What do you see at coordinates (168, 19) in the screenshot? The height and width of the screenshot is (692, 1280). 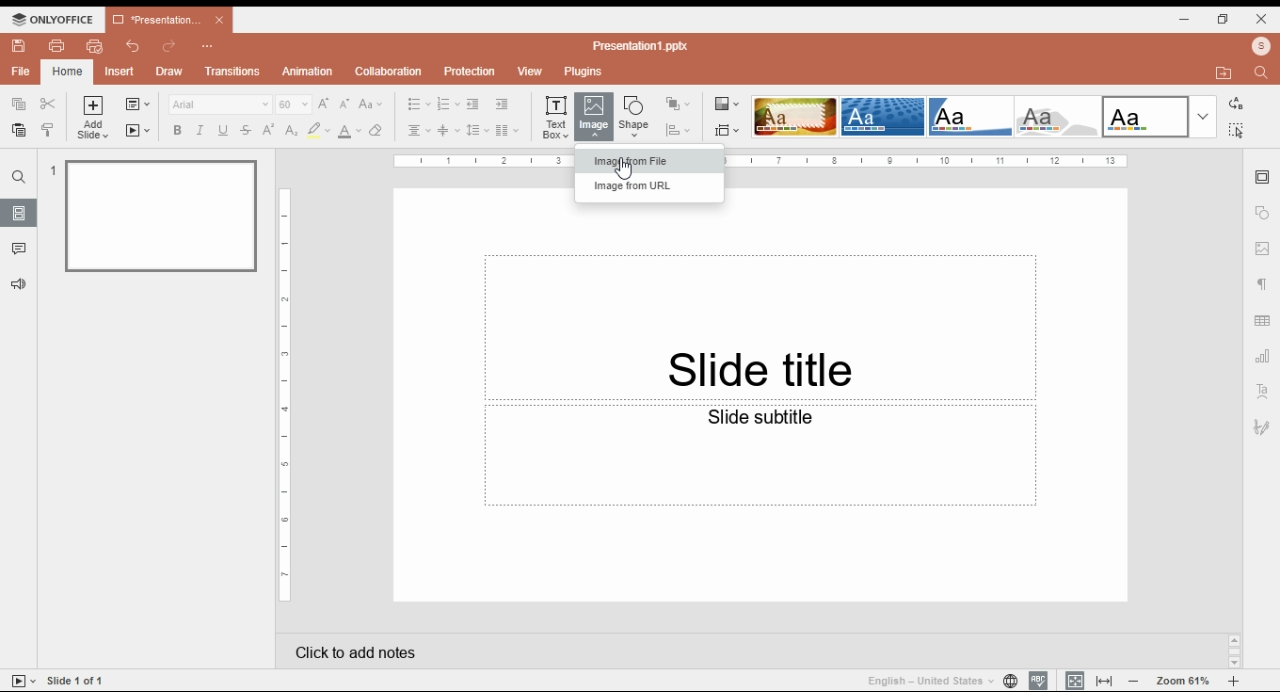 I see `presentation 1` at bounding box center [168, 19].